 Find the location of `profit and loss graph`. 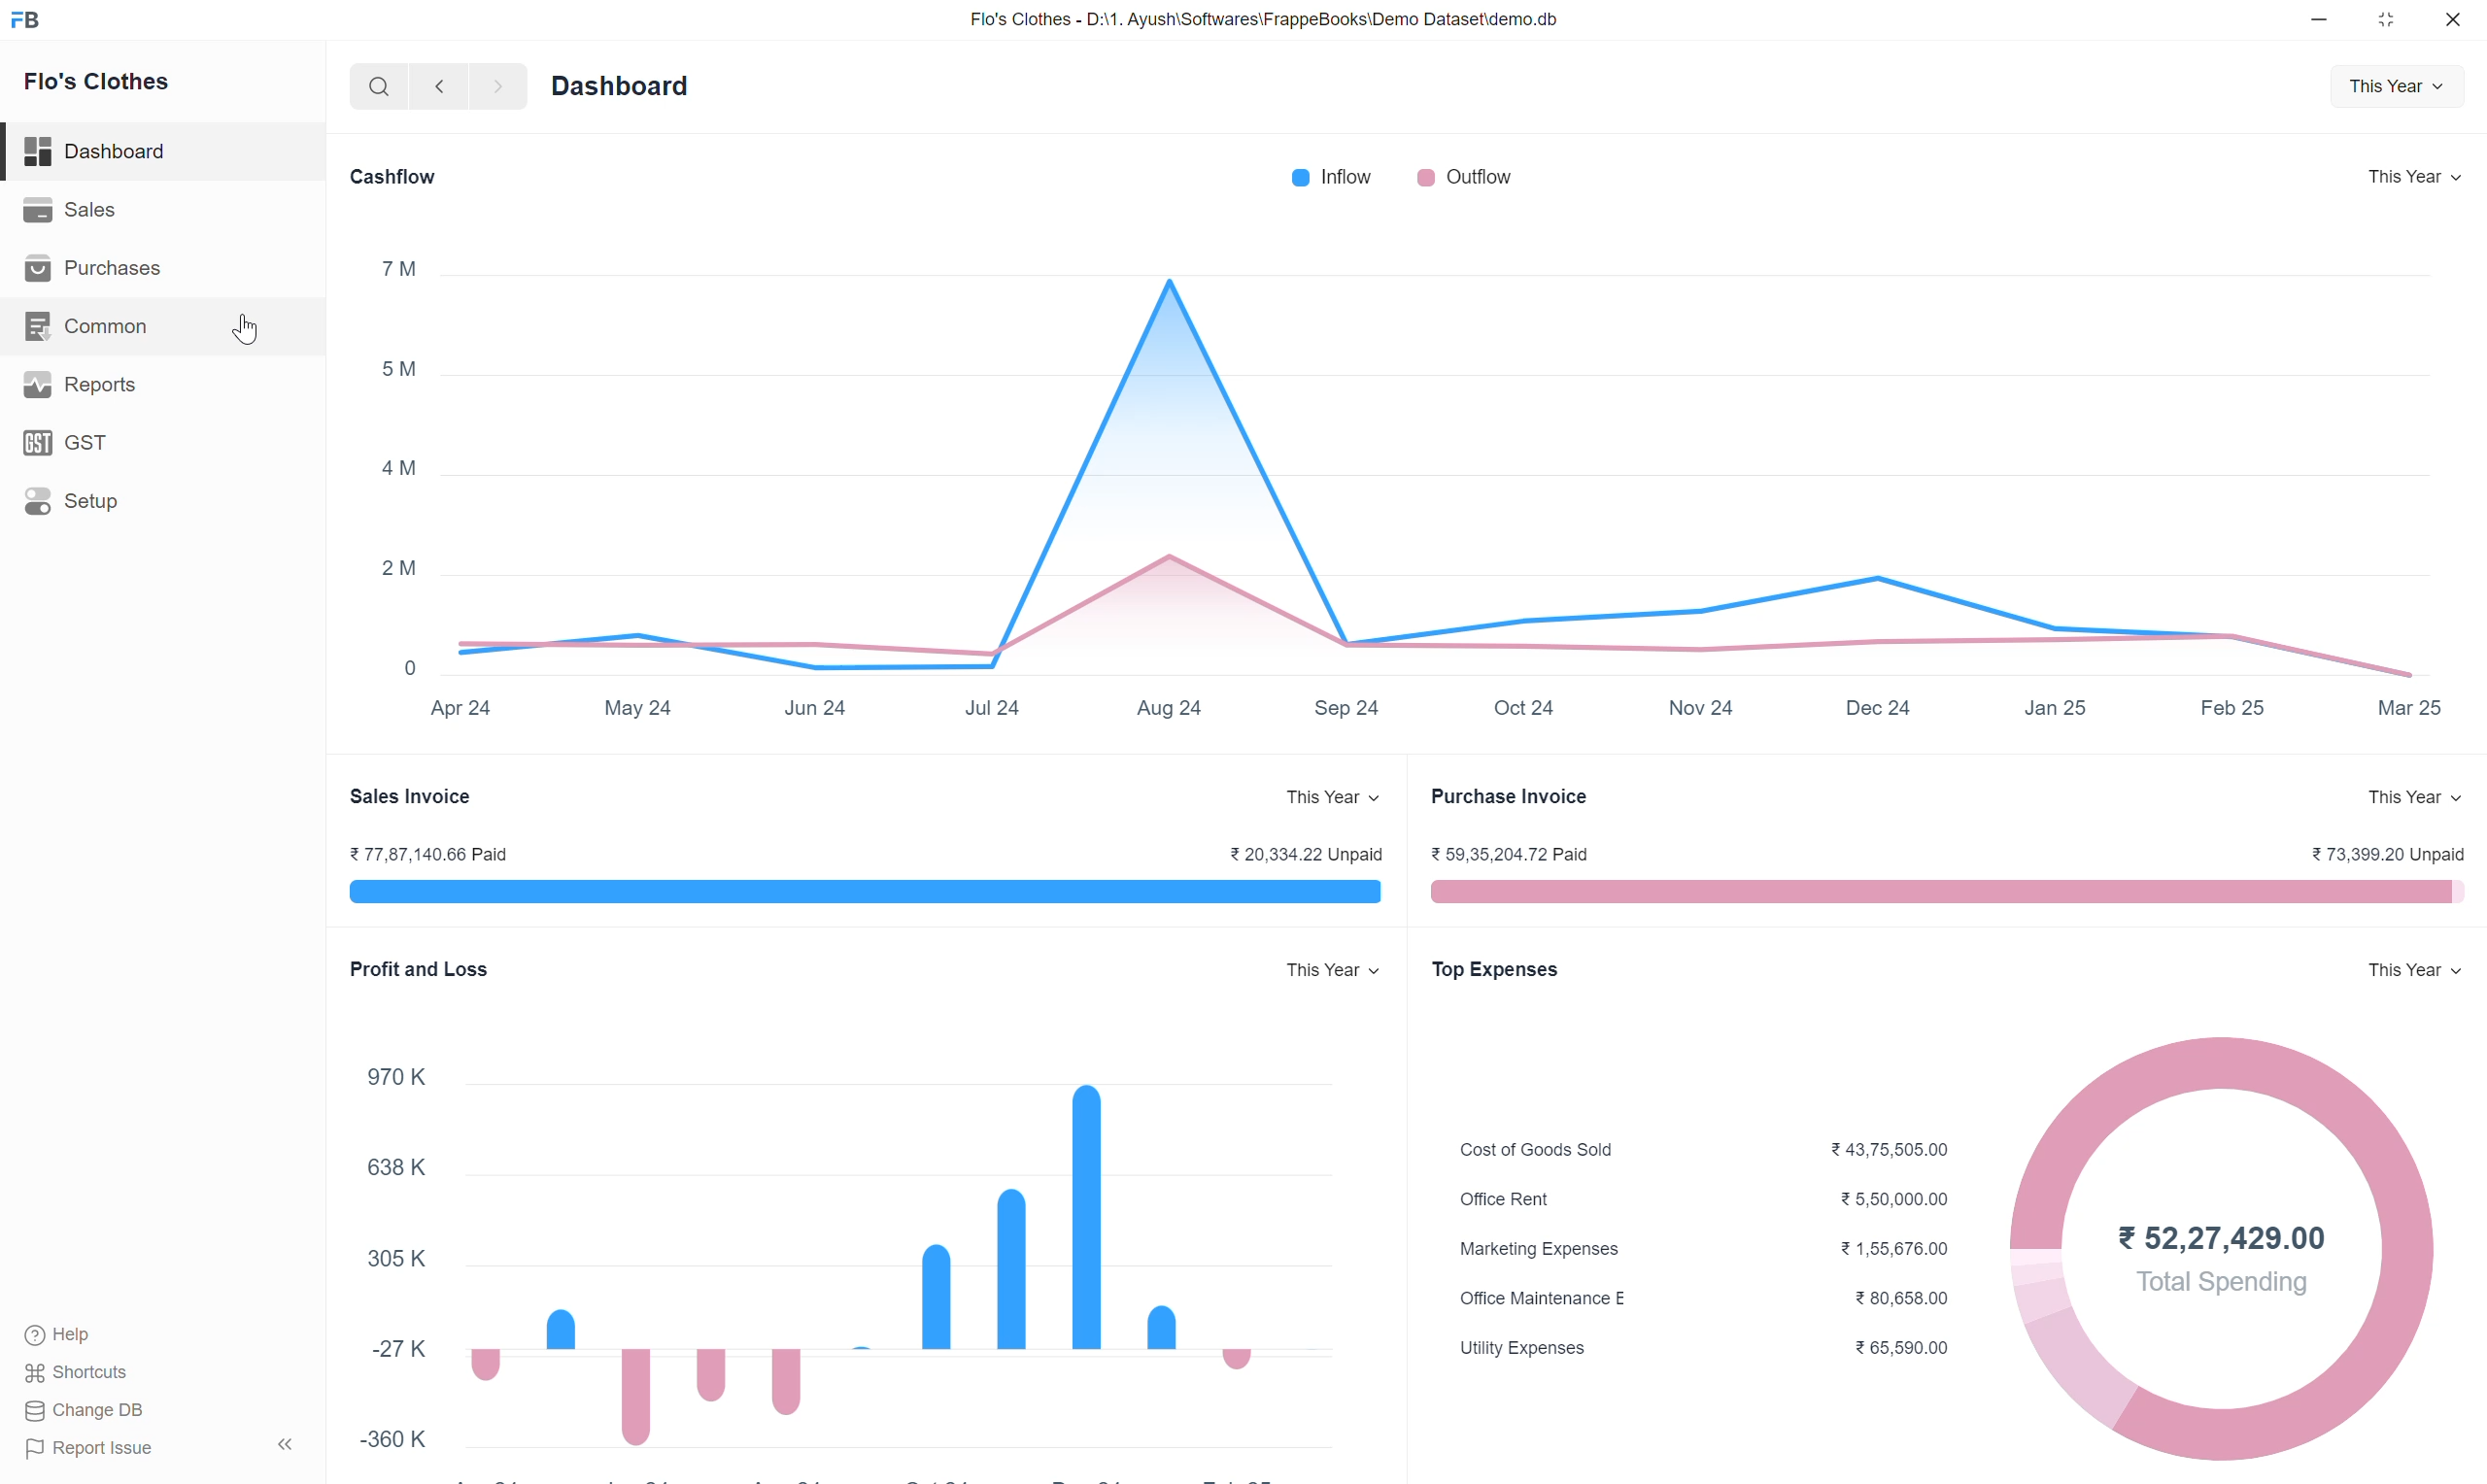

profit and loss graph is located at coordinates (856, 1201).